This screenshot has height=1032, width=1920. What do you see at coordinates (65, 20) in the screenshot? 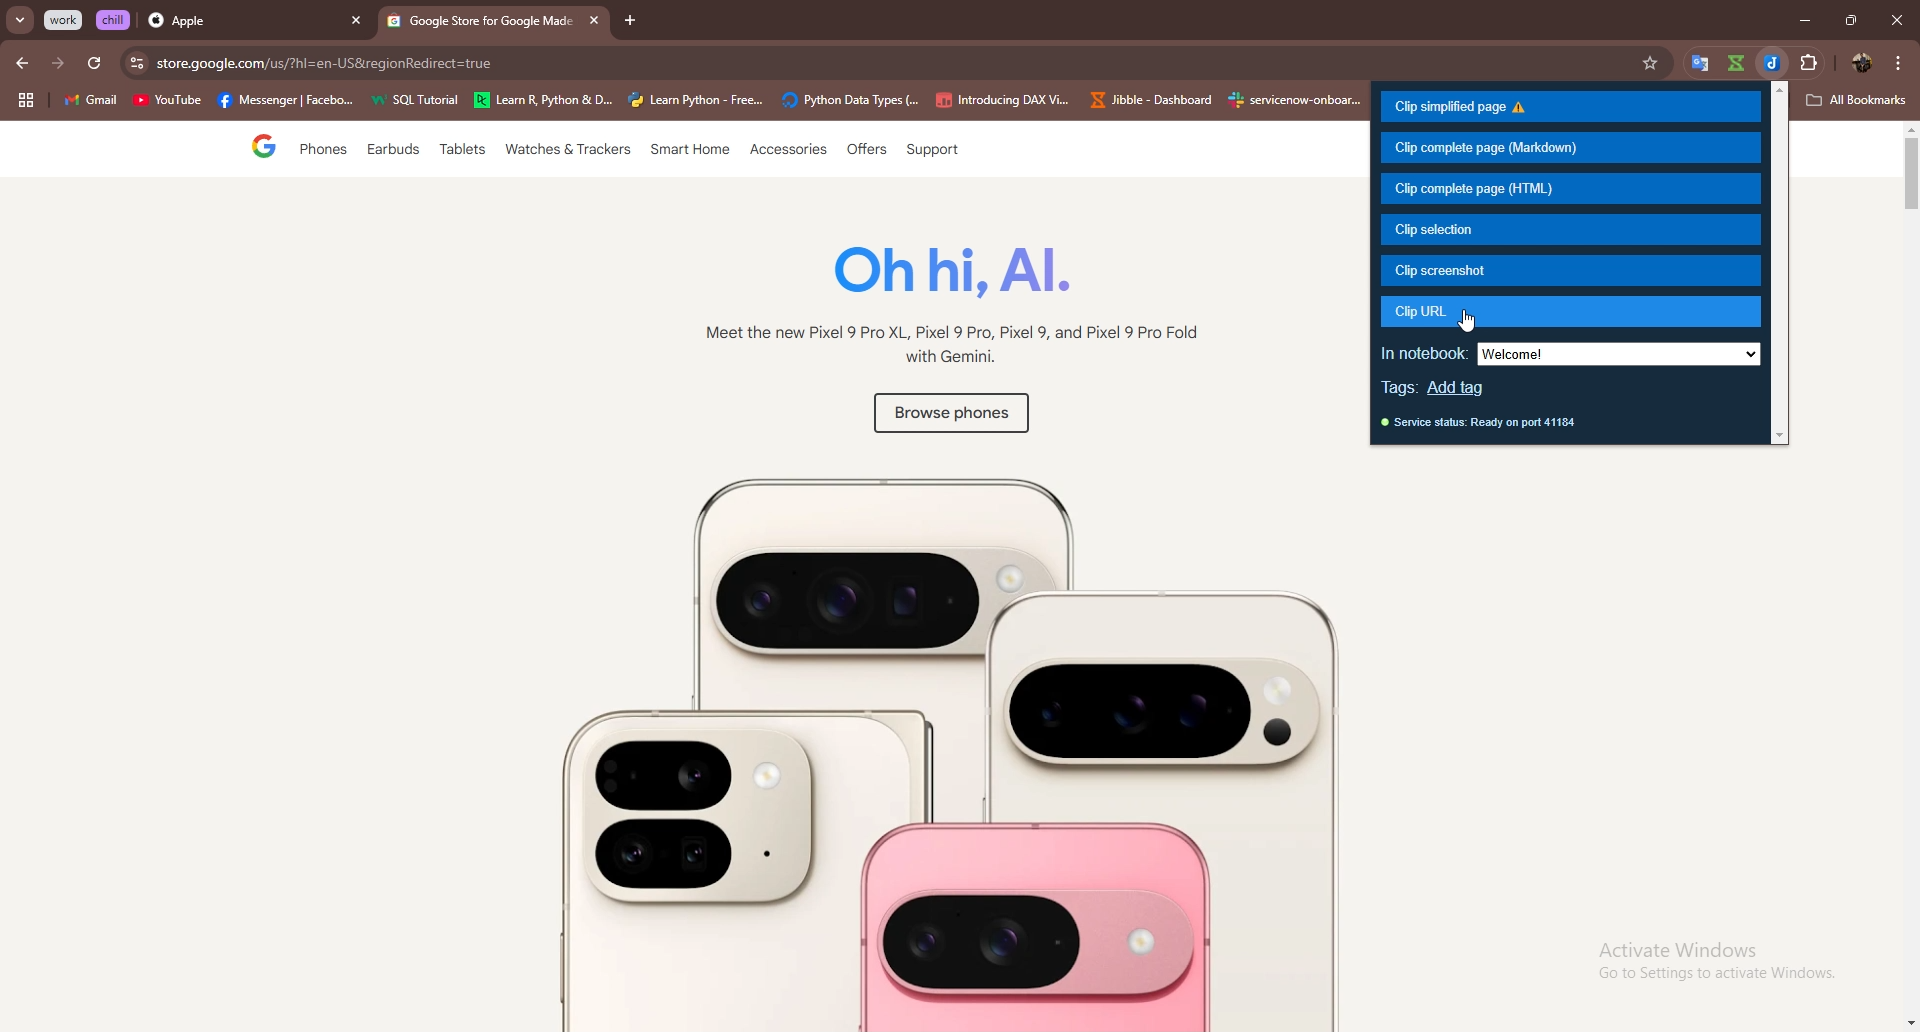
I see `work` at bounding box center [65, 20].